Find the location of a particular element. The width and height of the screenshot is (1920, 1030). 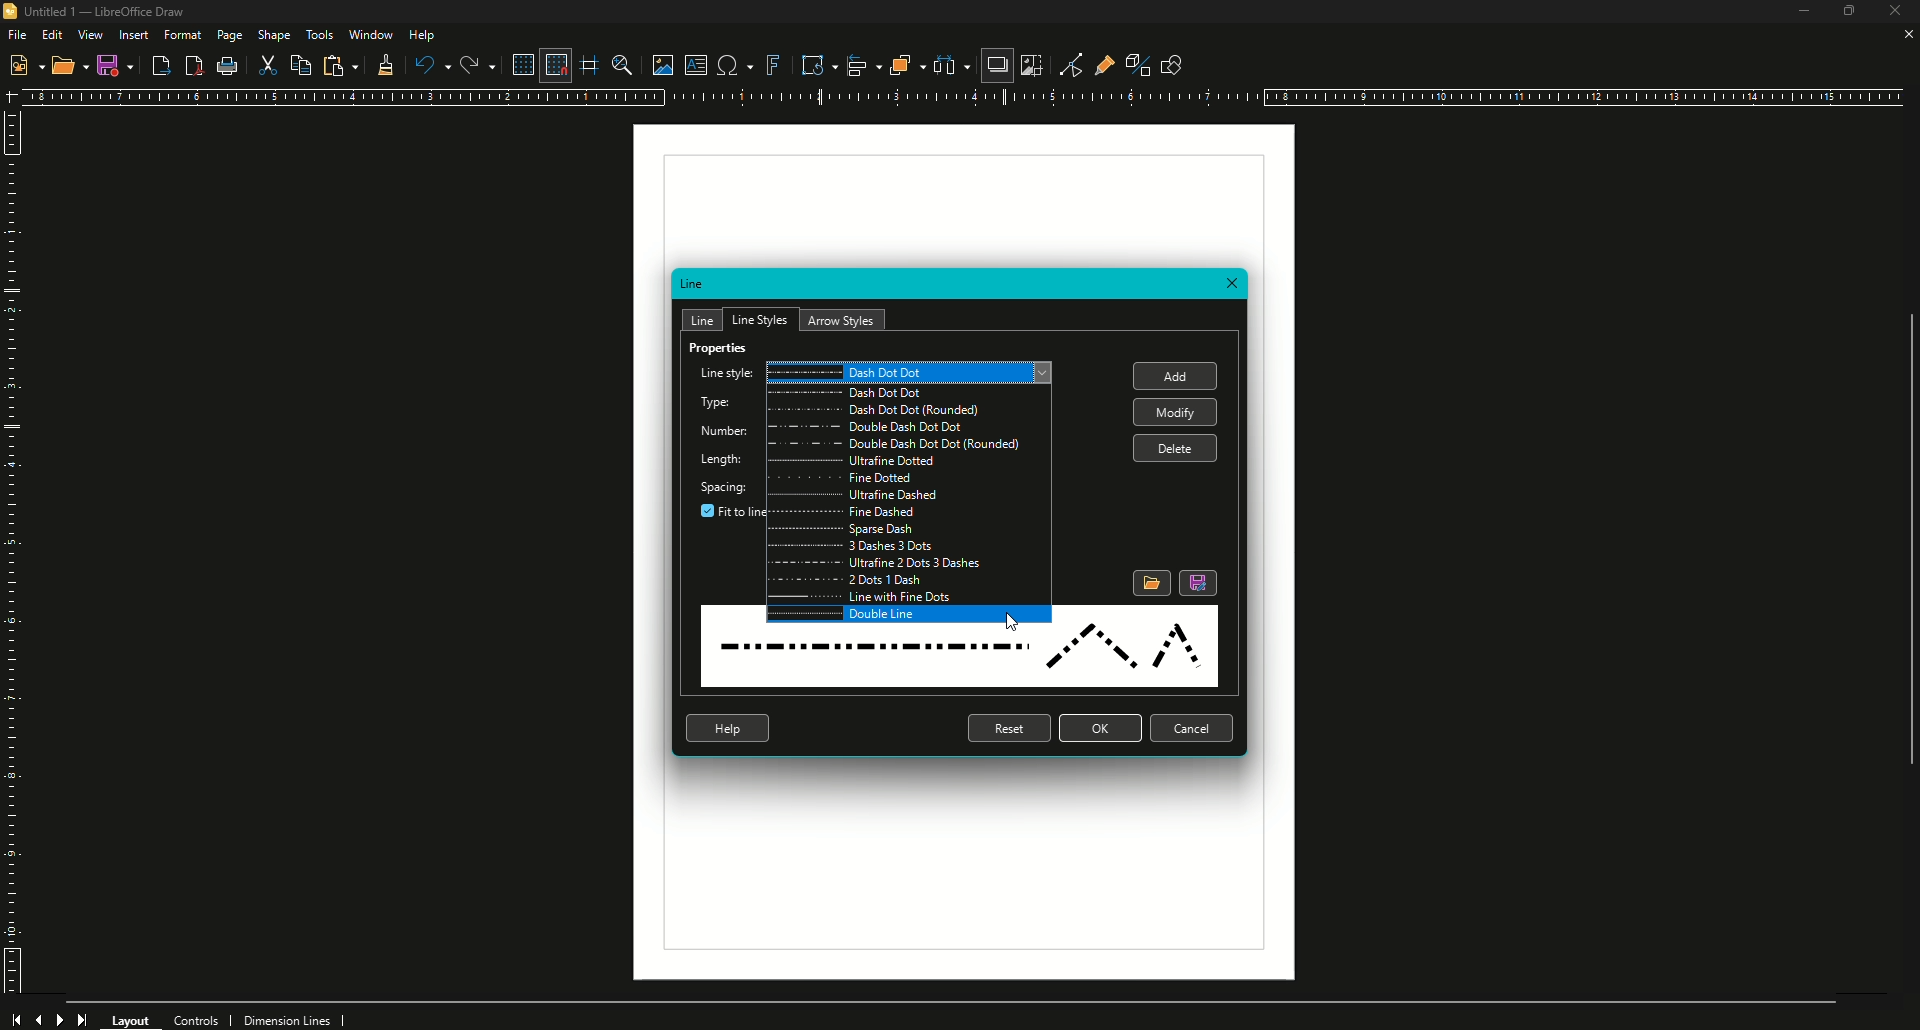

File is located at coordinates (16, 34).